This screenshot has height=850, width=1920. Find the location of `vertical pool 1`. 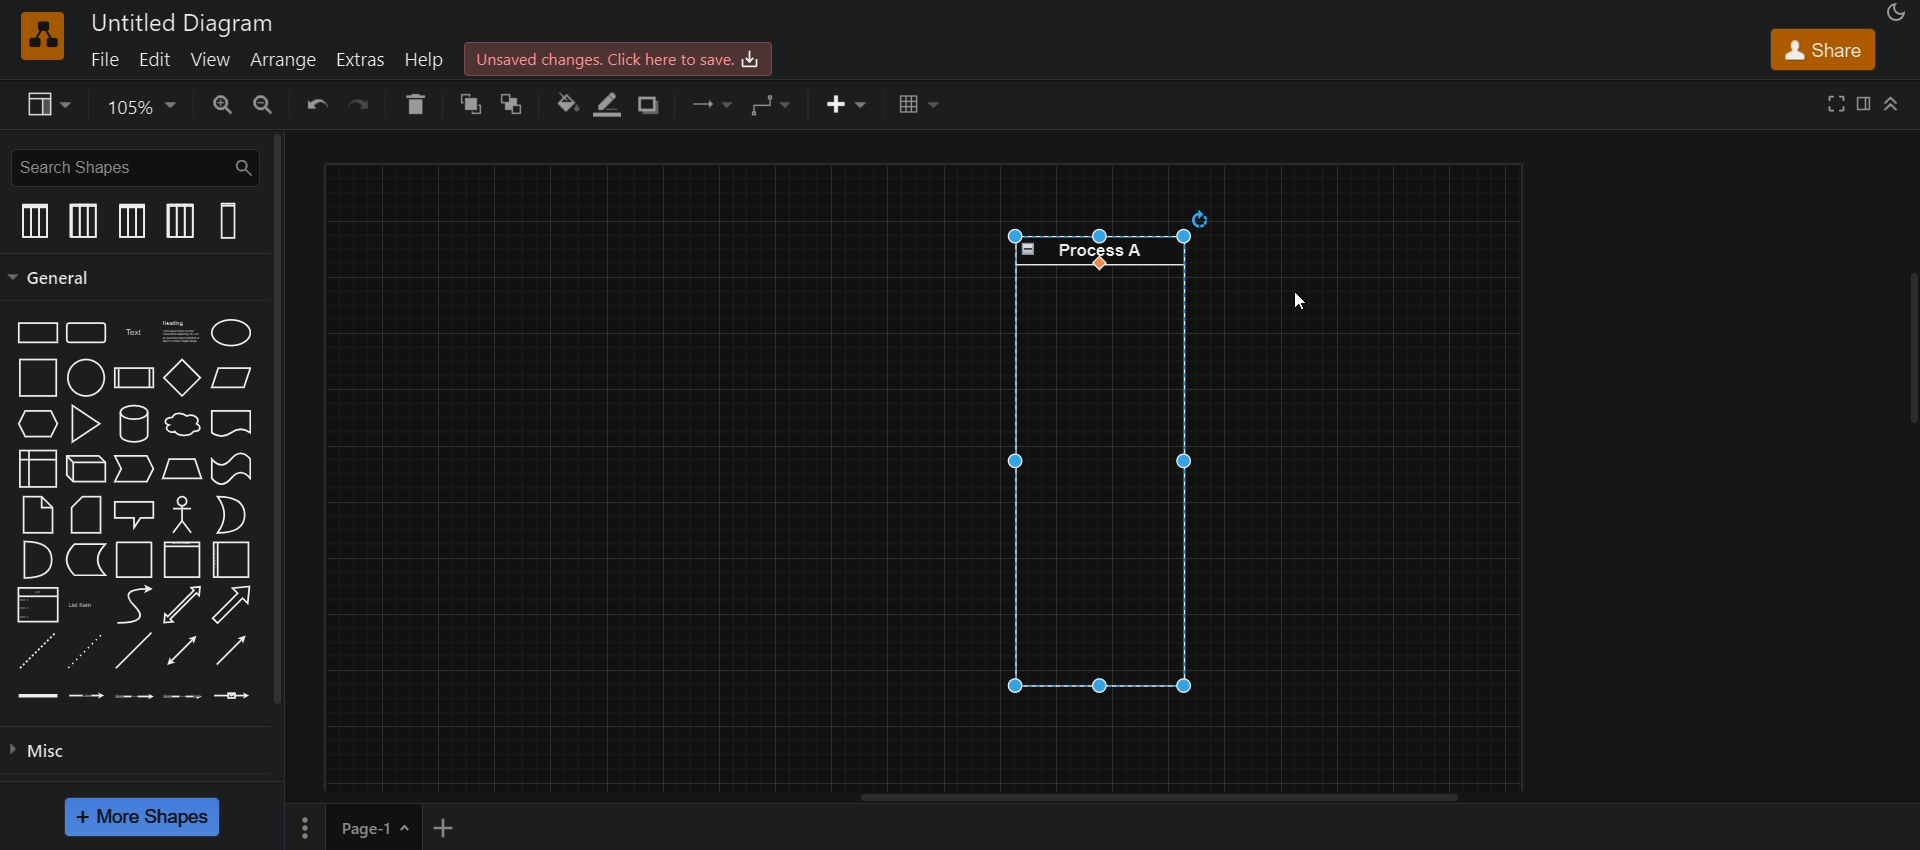

vertical pool 1 is located at coordinates (133, 220).